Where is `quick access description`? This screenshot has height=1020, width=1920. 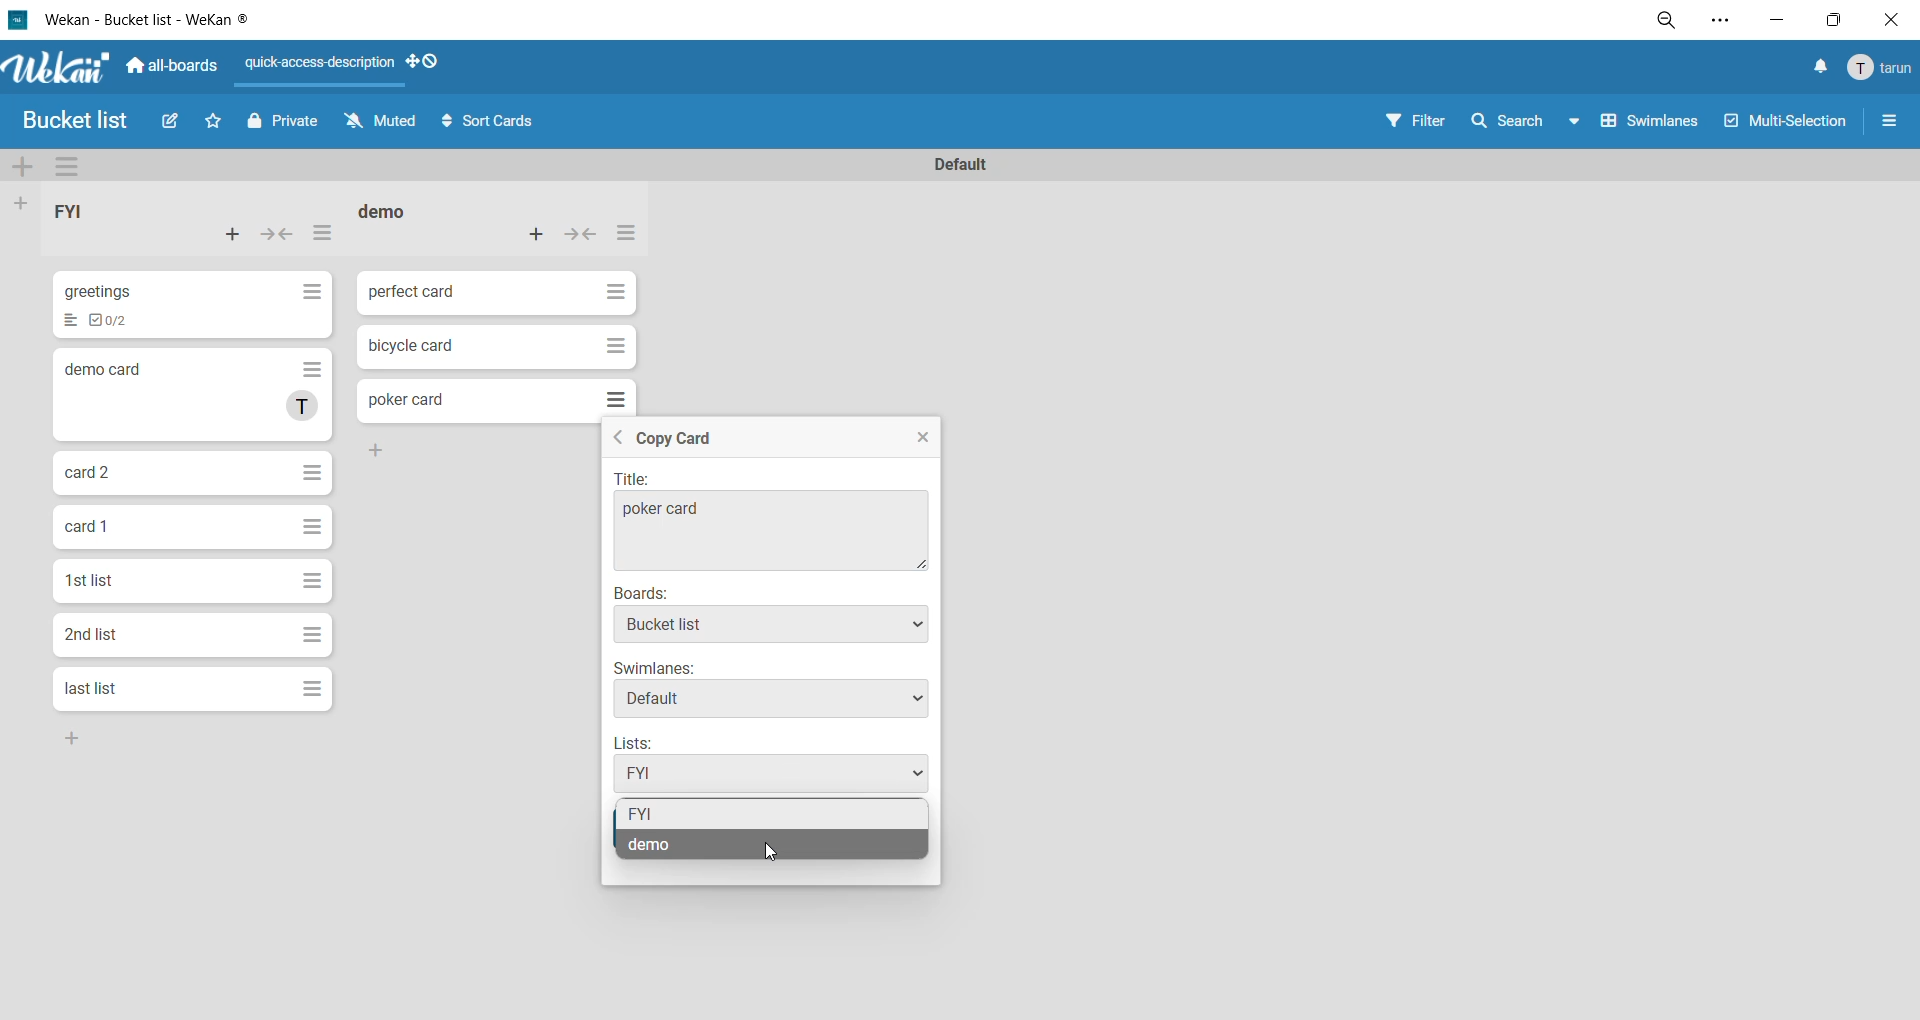
quick access description is located at coordinates (323, 70).